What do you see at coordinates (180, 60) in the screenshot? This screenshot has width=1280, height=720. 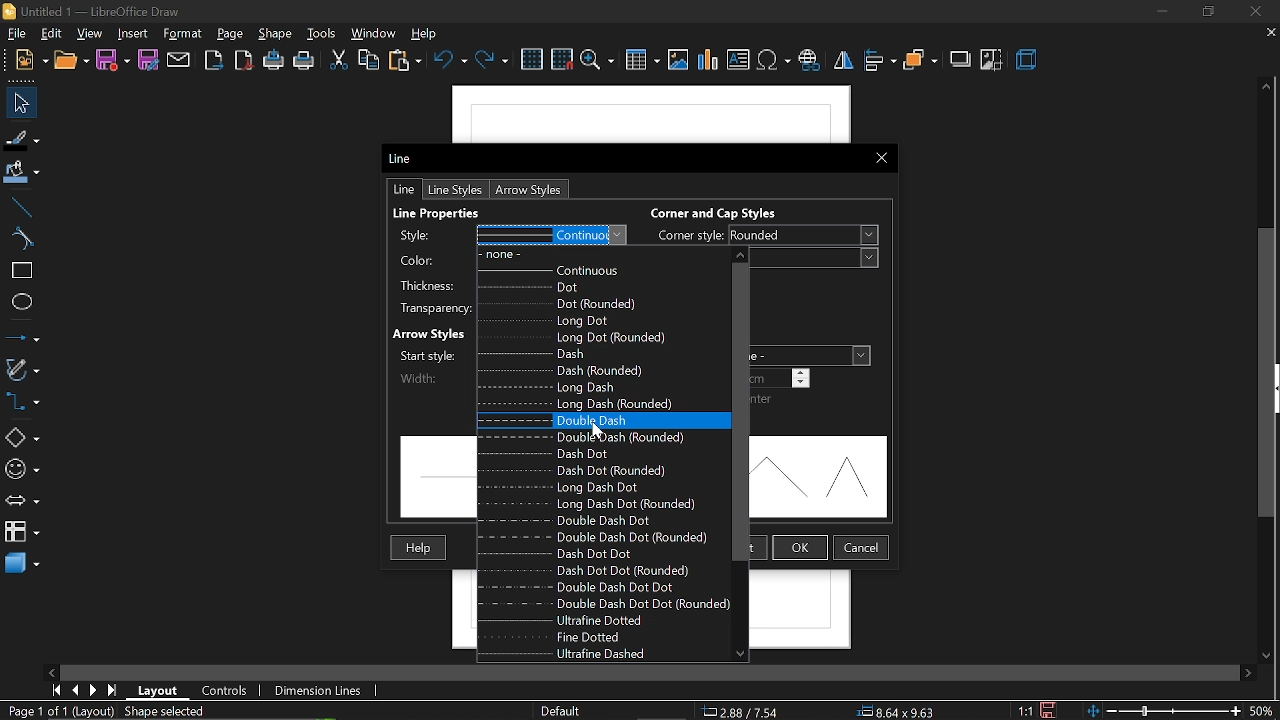 I see `attach` at bounding box center [180, 60].